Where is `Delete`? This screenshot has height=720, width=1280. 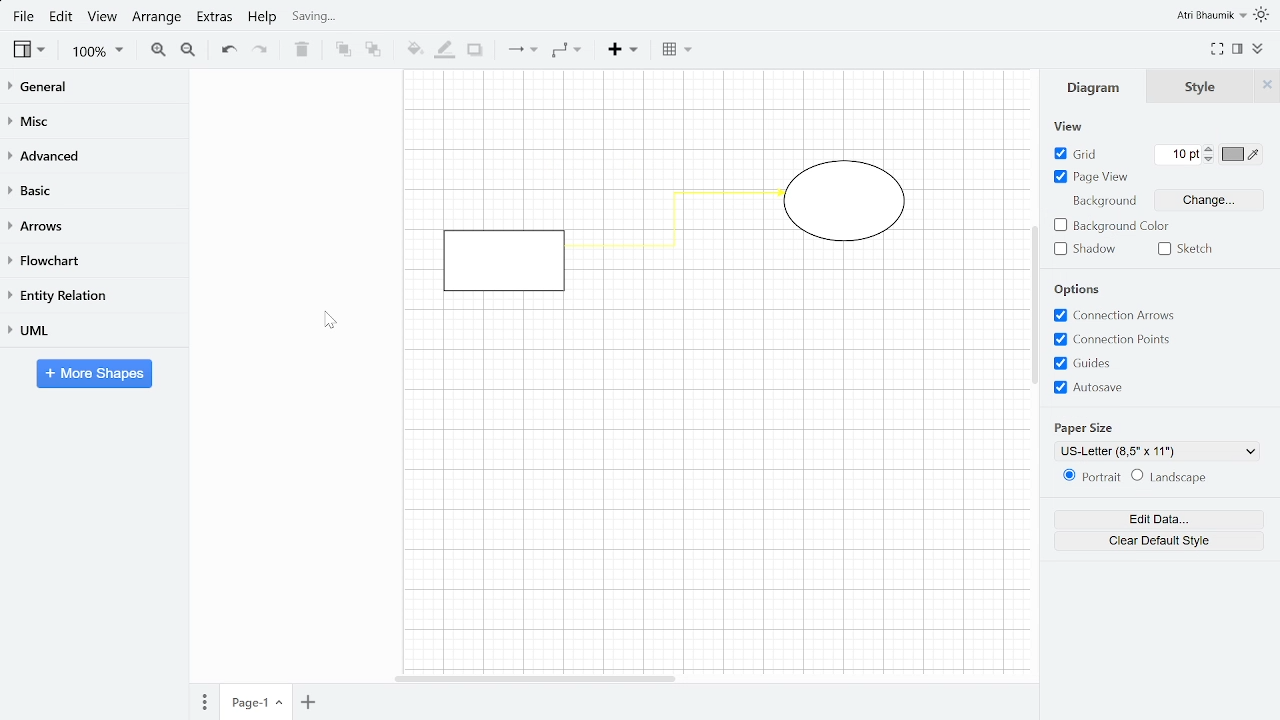
Delete is located at coordinates (300, 50).